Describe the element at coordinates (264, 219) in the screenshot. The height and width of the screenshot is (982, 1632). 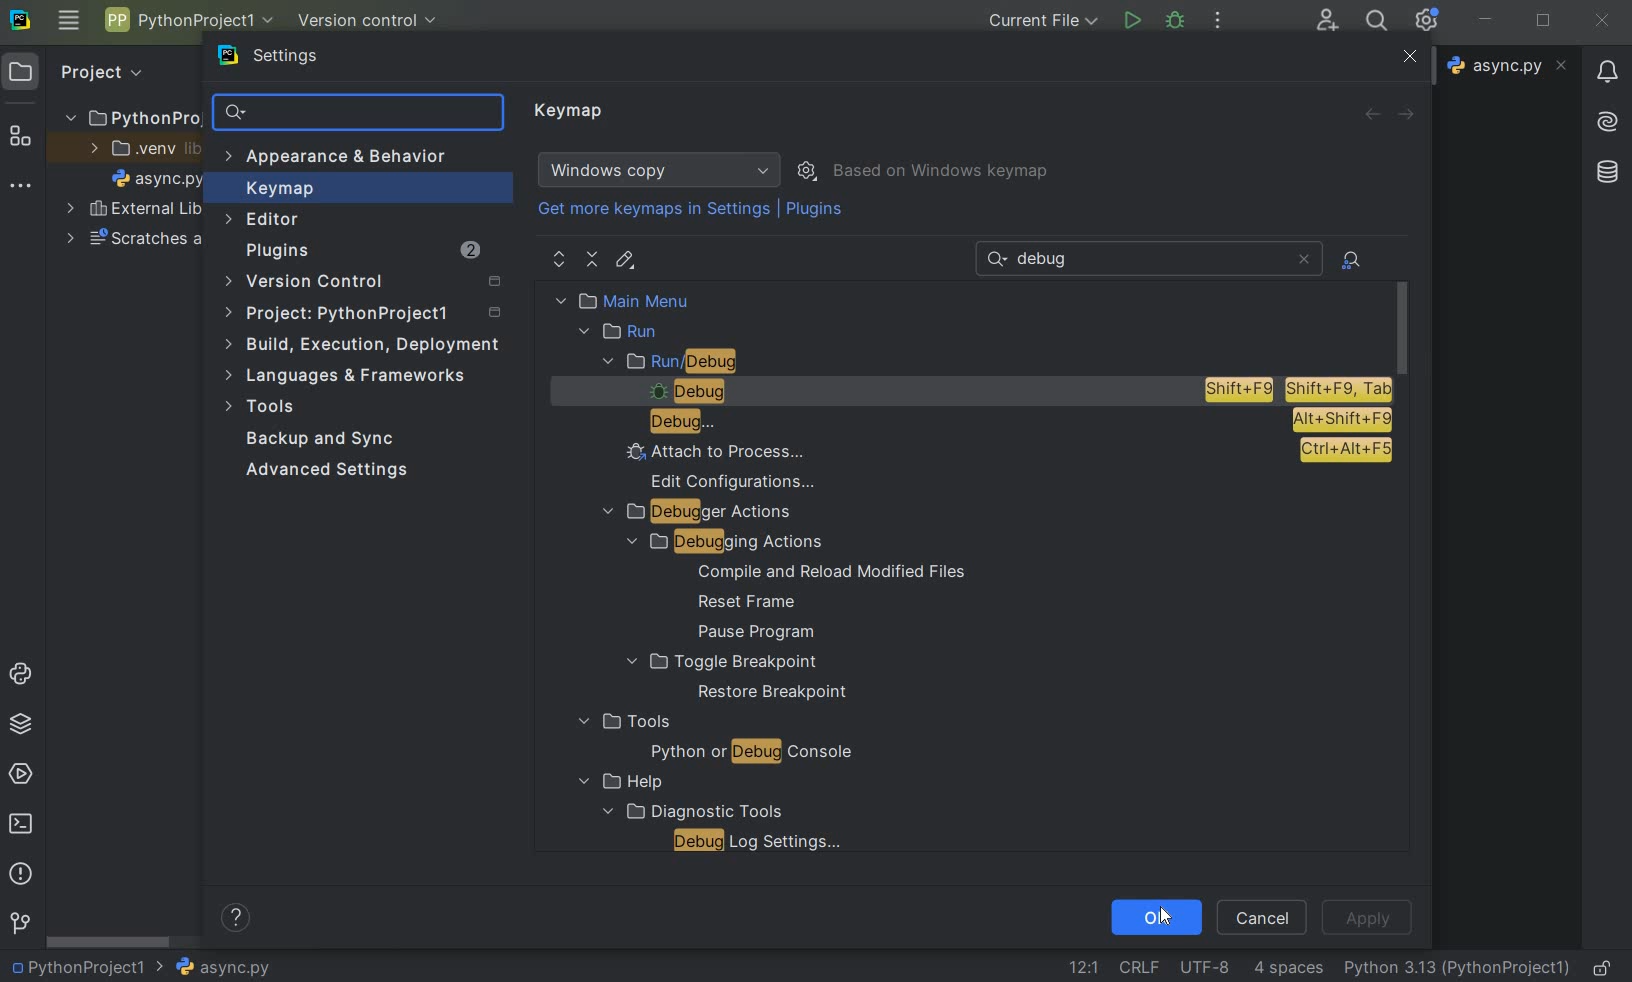
I see `editor` at that location.